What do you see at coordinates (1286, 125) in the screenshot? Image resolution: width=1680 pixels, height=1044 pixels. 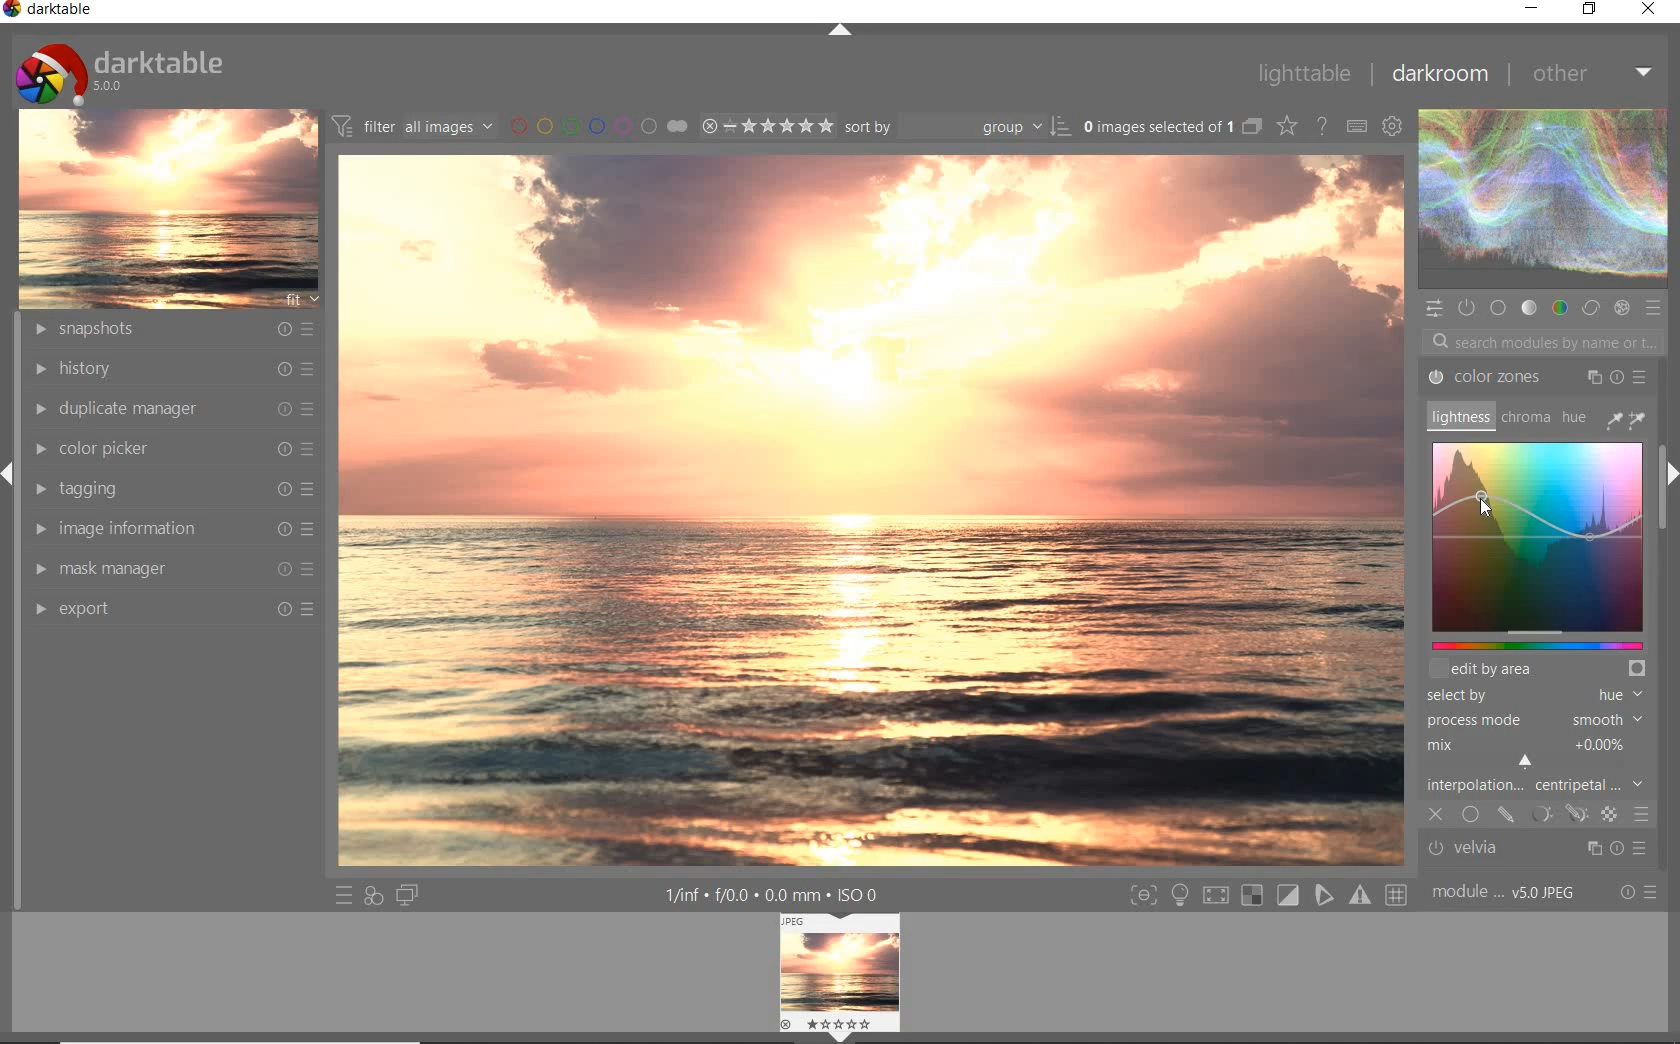 I see `CHANGE TYPE FOR OVER RELAY` at bounding box center [1286, 125].